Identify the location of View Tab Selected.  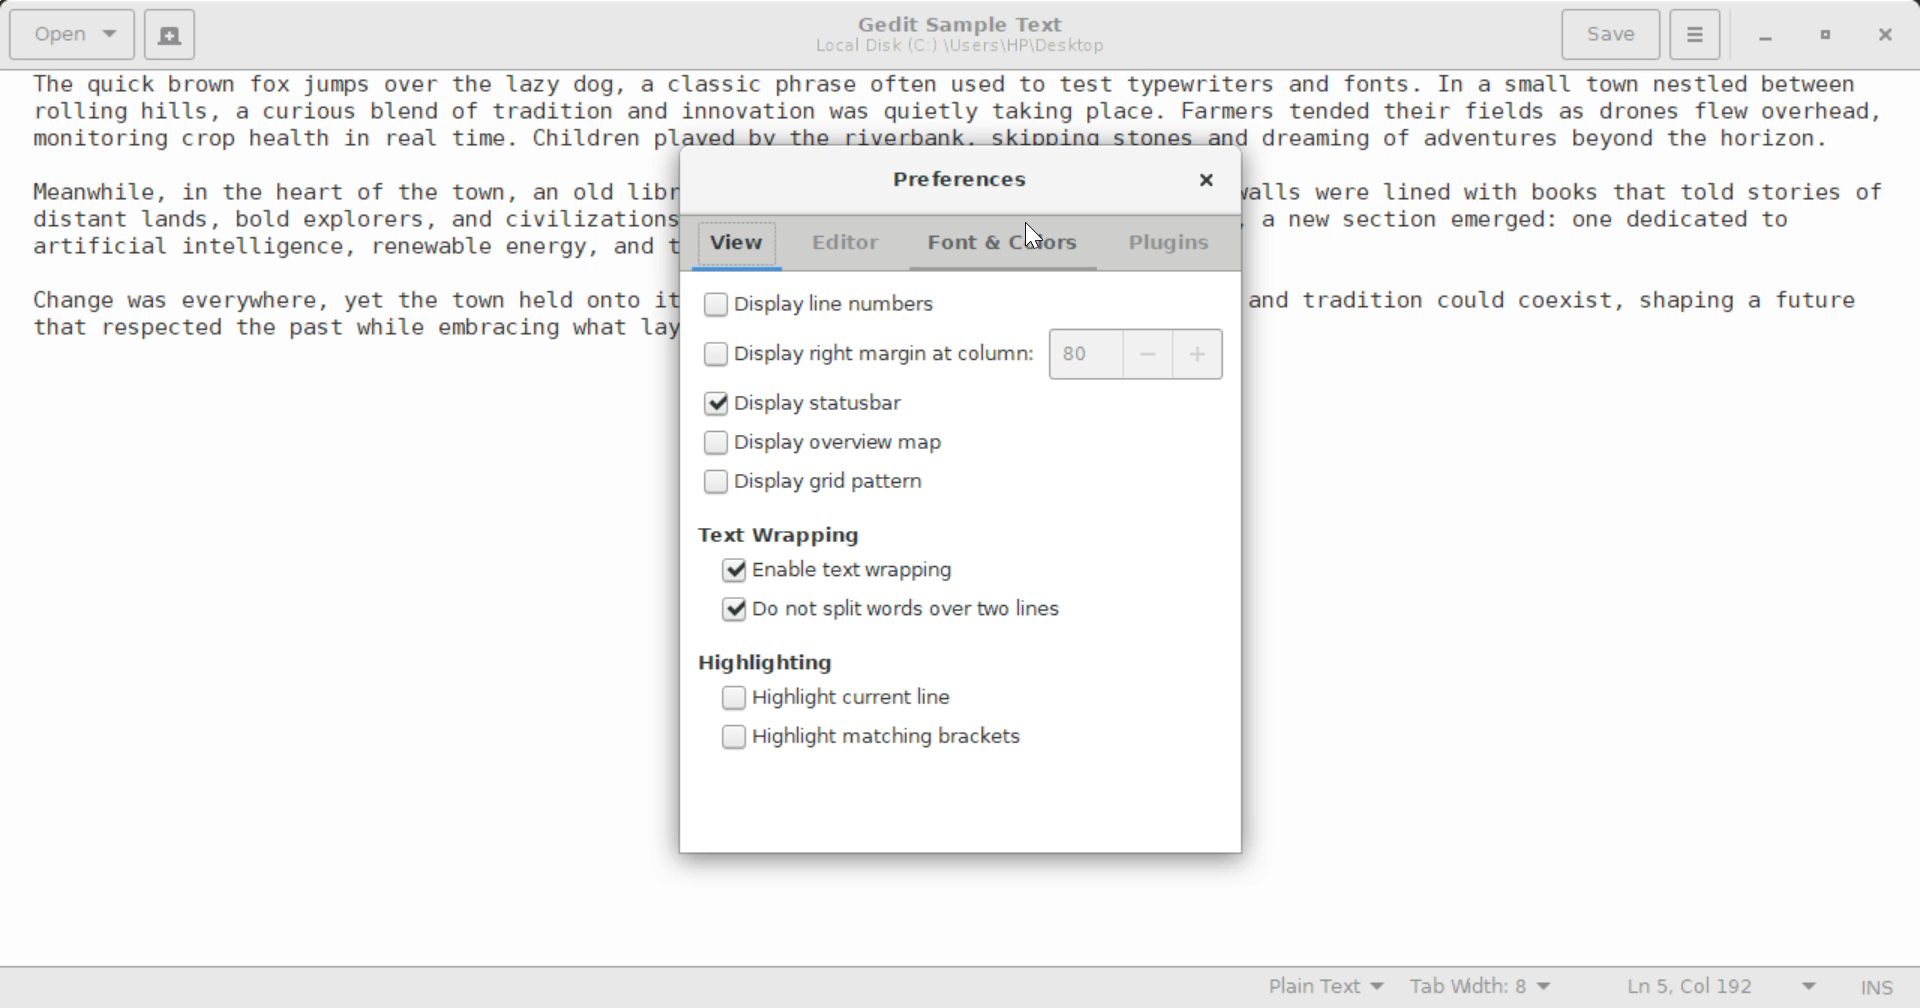
(737, 245).